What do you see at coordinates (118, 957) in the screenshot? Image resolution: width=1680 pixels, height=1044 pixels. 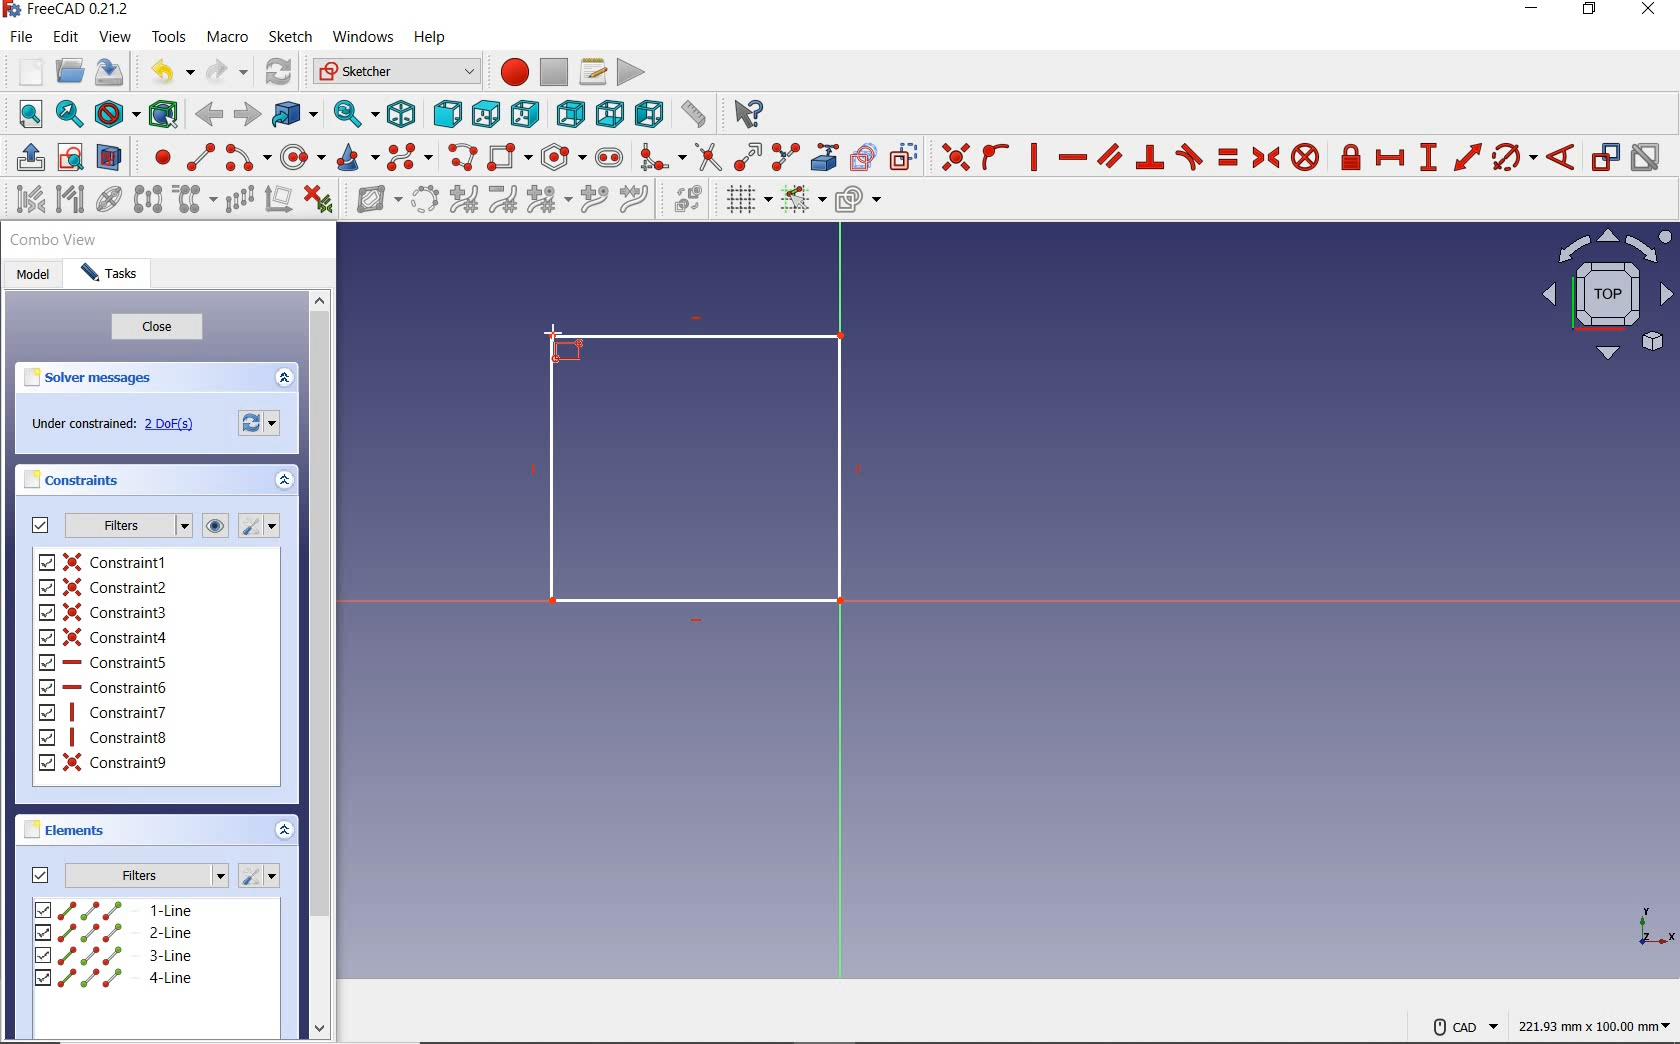 I see `3-line` at bounding box center [118, 957].